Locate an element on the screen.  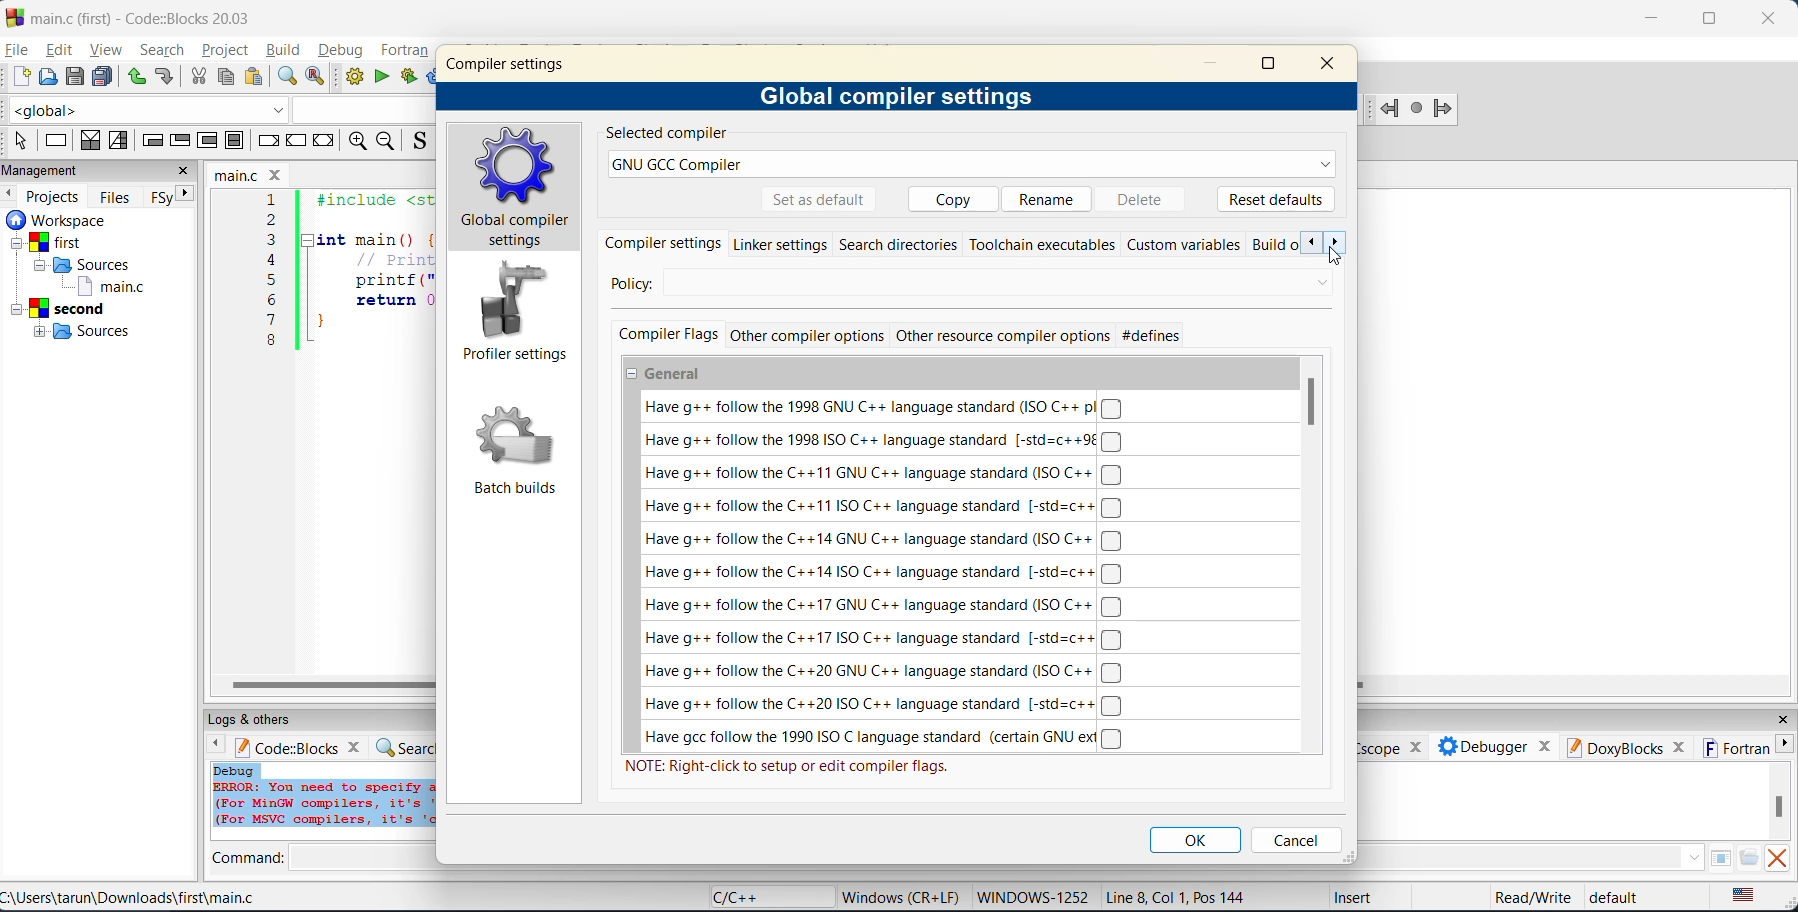
policy is located at coordinates (959, 284).